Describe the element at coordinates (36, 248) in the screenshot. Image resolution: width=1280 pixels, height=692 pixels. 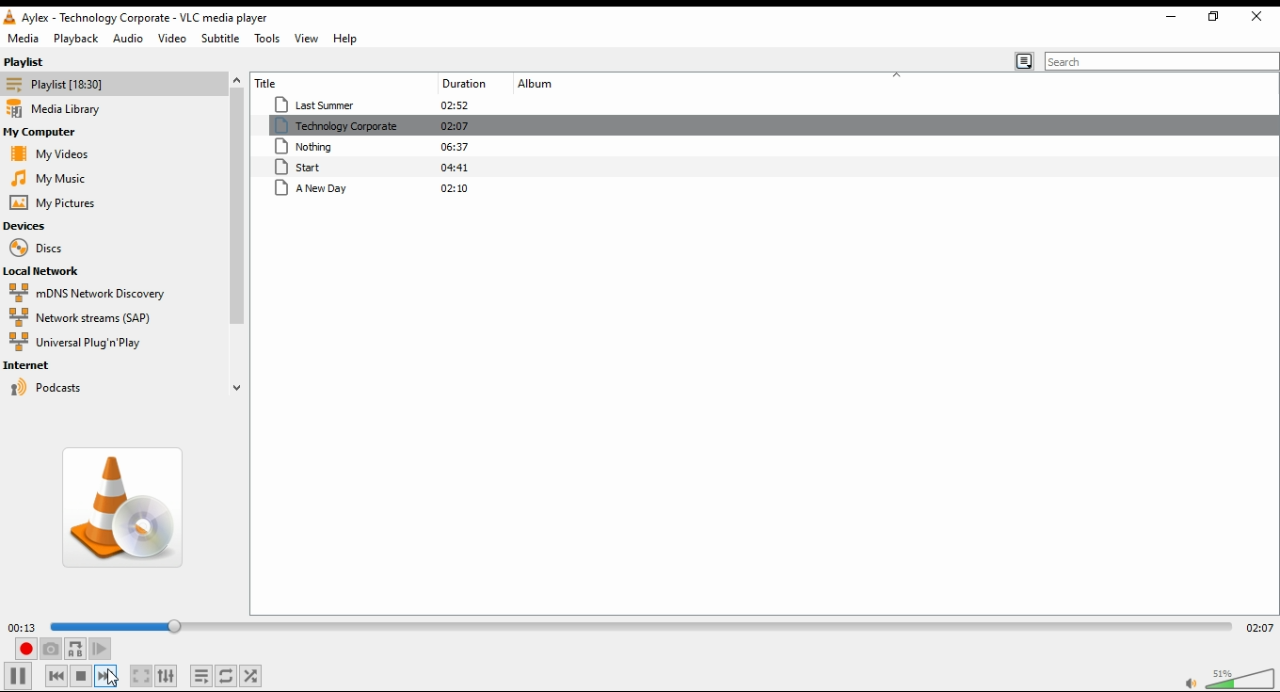
I see `discs` at that location.